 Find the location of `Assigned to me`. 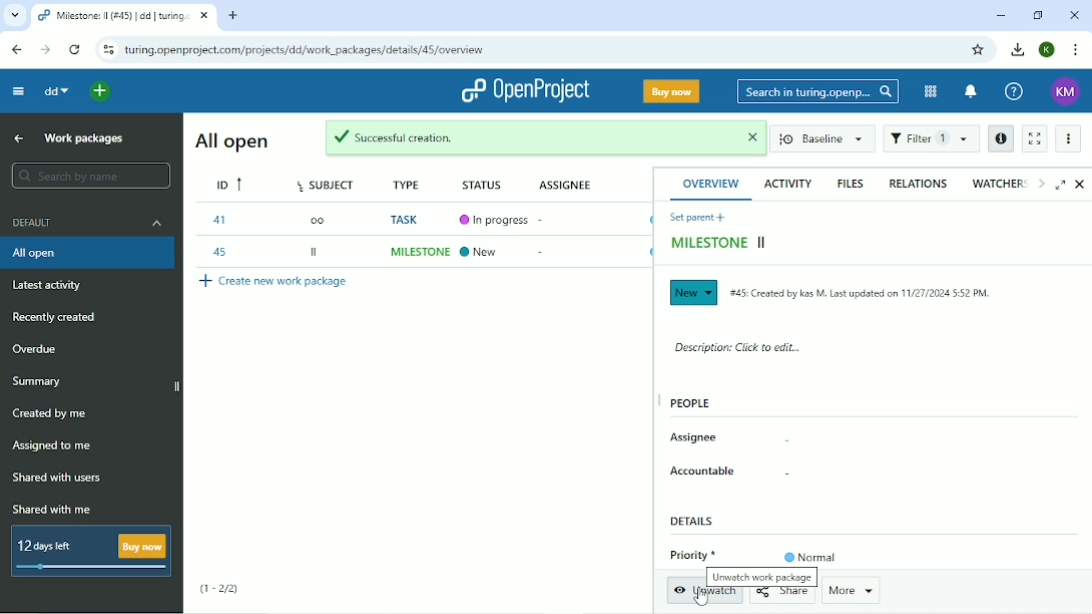

Assigned to me is located at coordinates (53, 446).